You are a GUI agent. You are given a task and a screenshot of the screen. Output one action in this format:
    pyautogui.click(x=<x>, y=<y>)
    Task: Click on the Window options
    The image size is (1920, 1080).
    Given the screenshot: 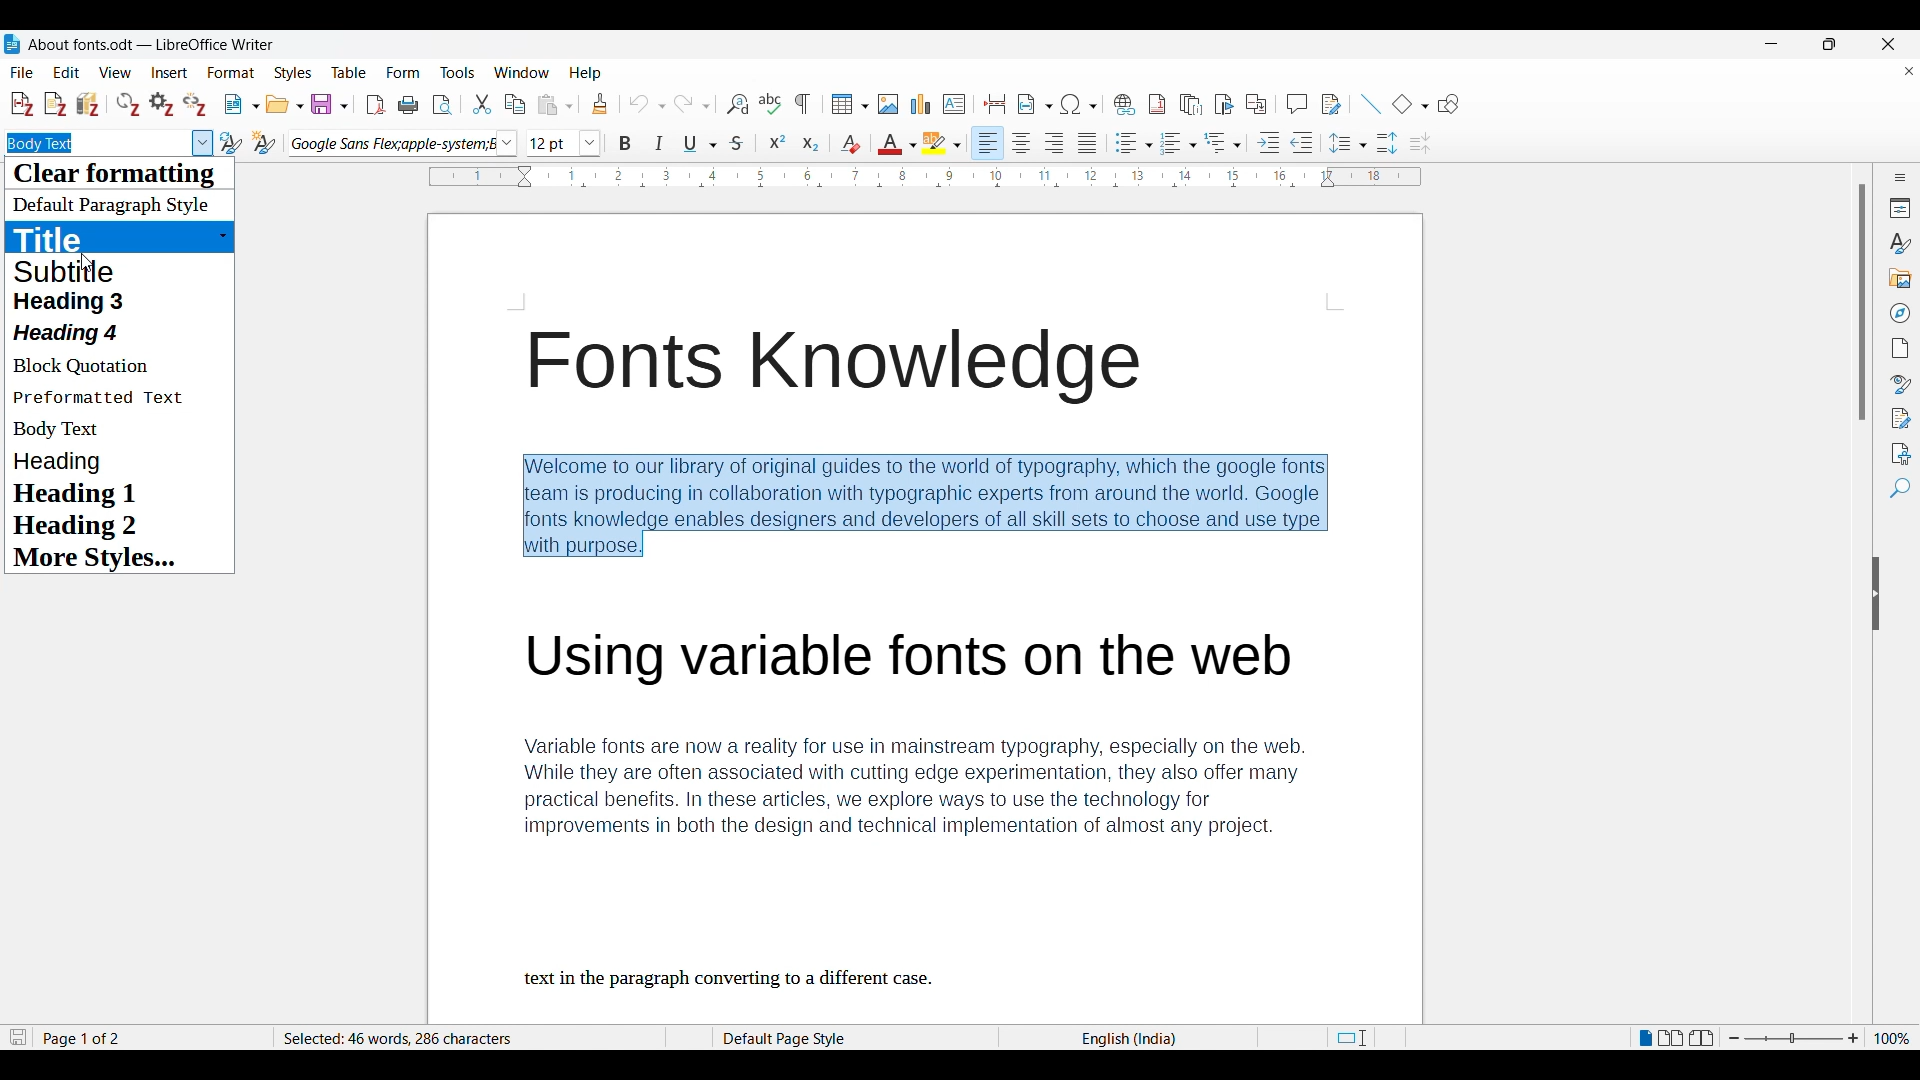 What is the action you would take?
    pyautogui.click(x=522, y=72)
    